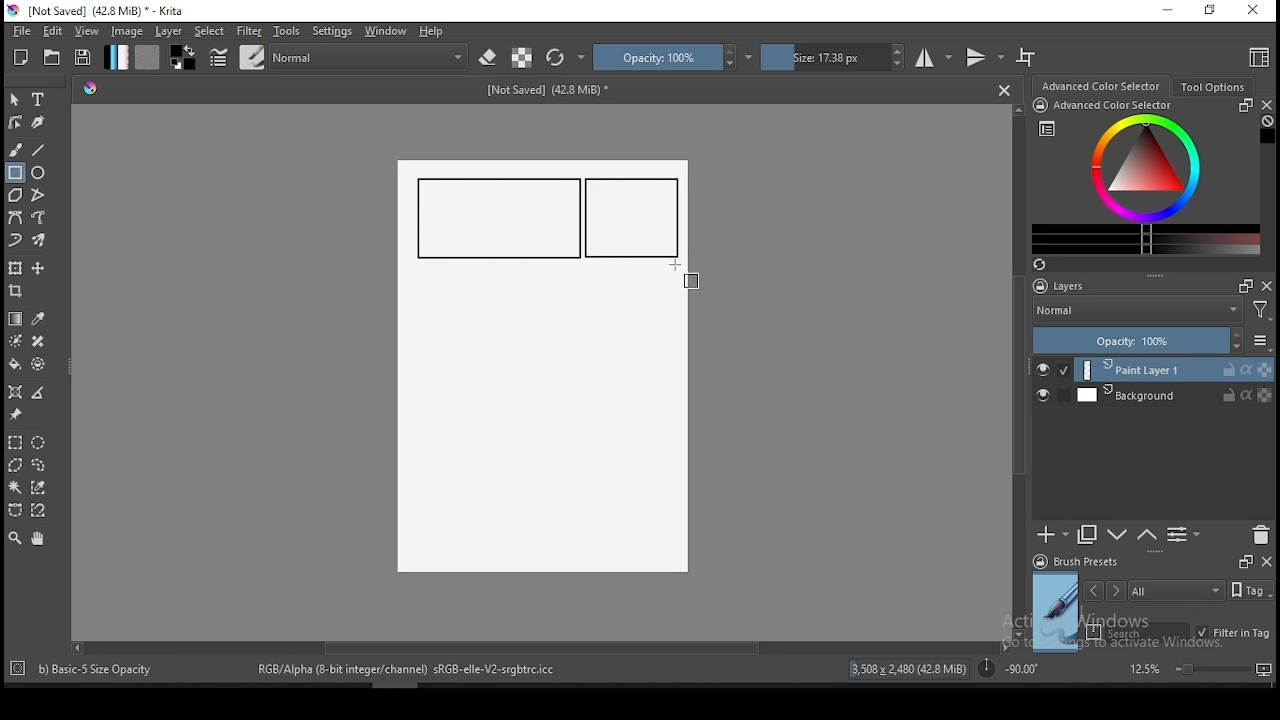 The image size is (1280, 720). Describe the element at coordinates (21, 31) in the screenshot. I see `file` at that location.